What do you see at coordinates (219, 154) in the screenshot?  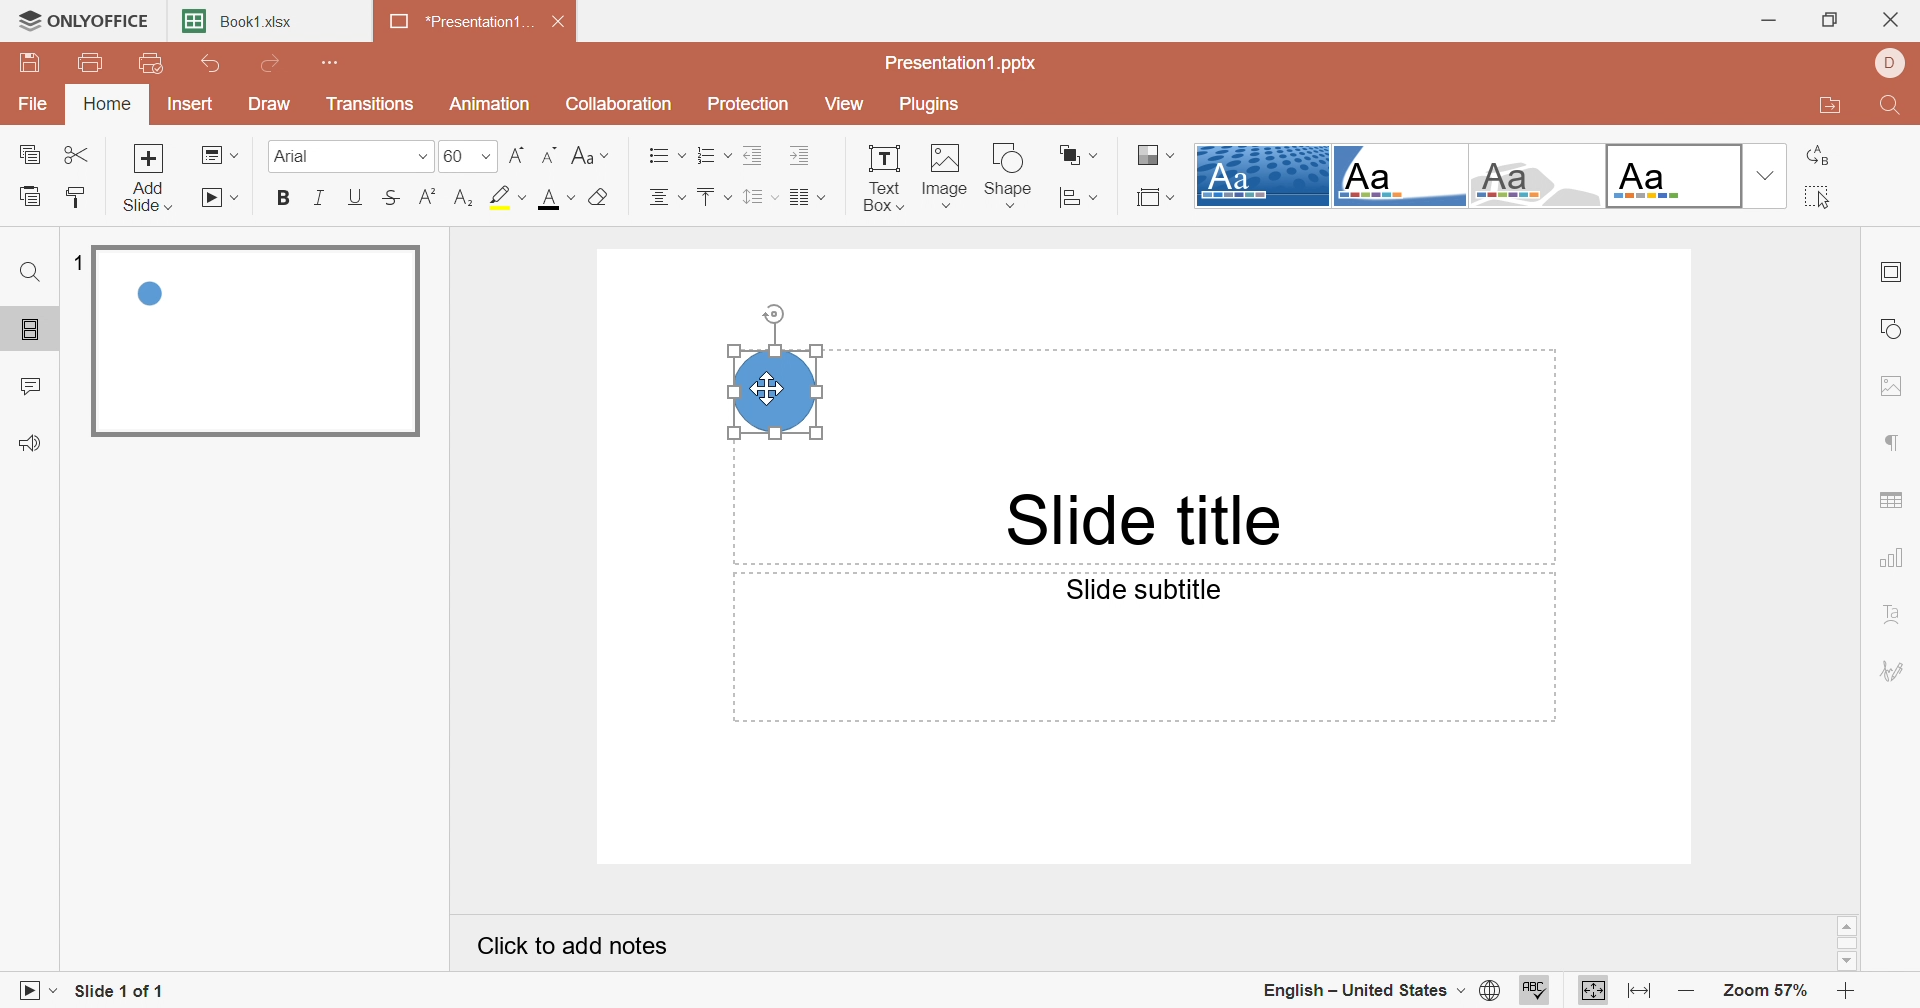 I see `Change slide layout` at bounding box center [219, 154].